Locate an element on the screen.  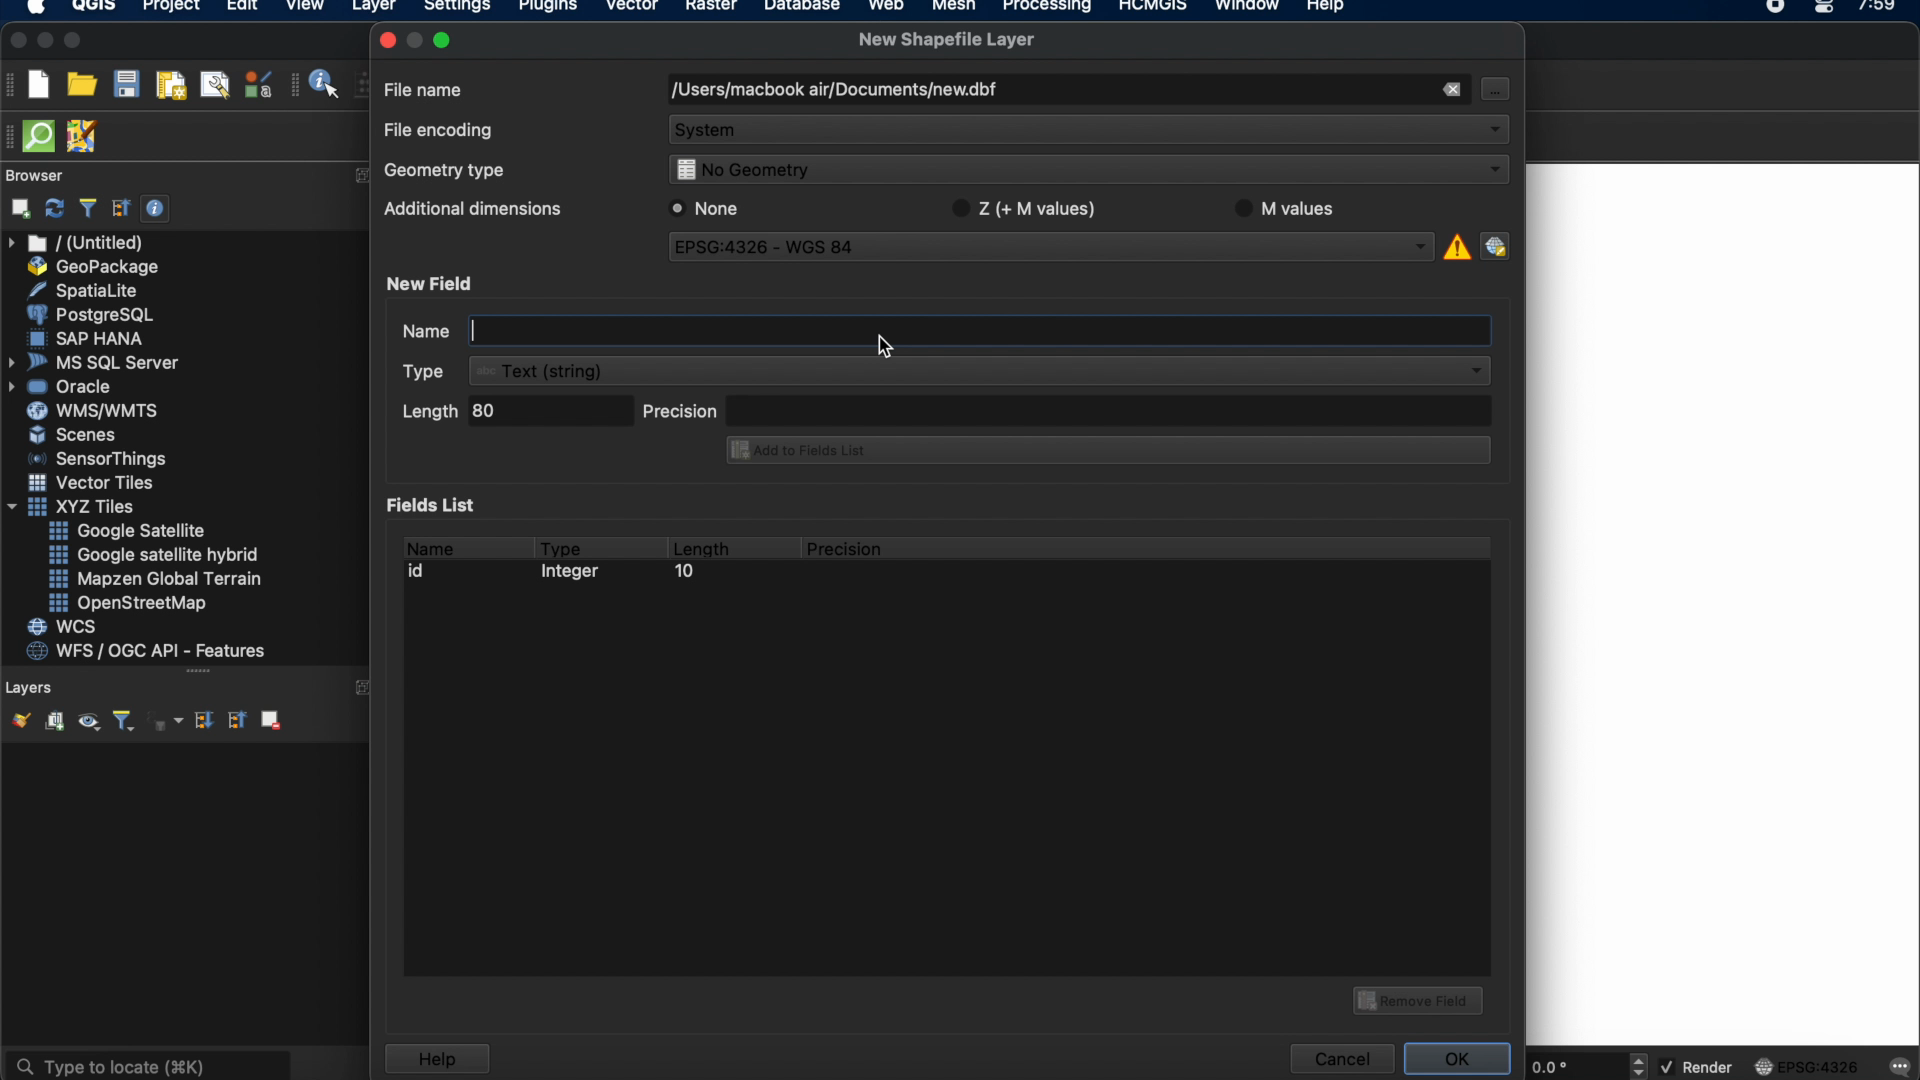
10 is located at coordinates (683, 574).